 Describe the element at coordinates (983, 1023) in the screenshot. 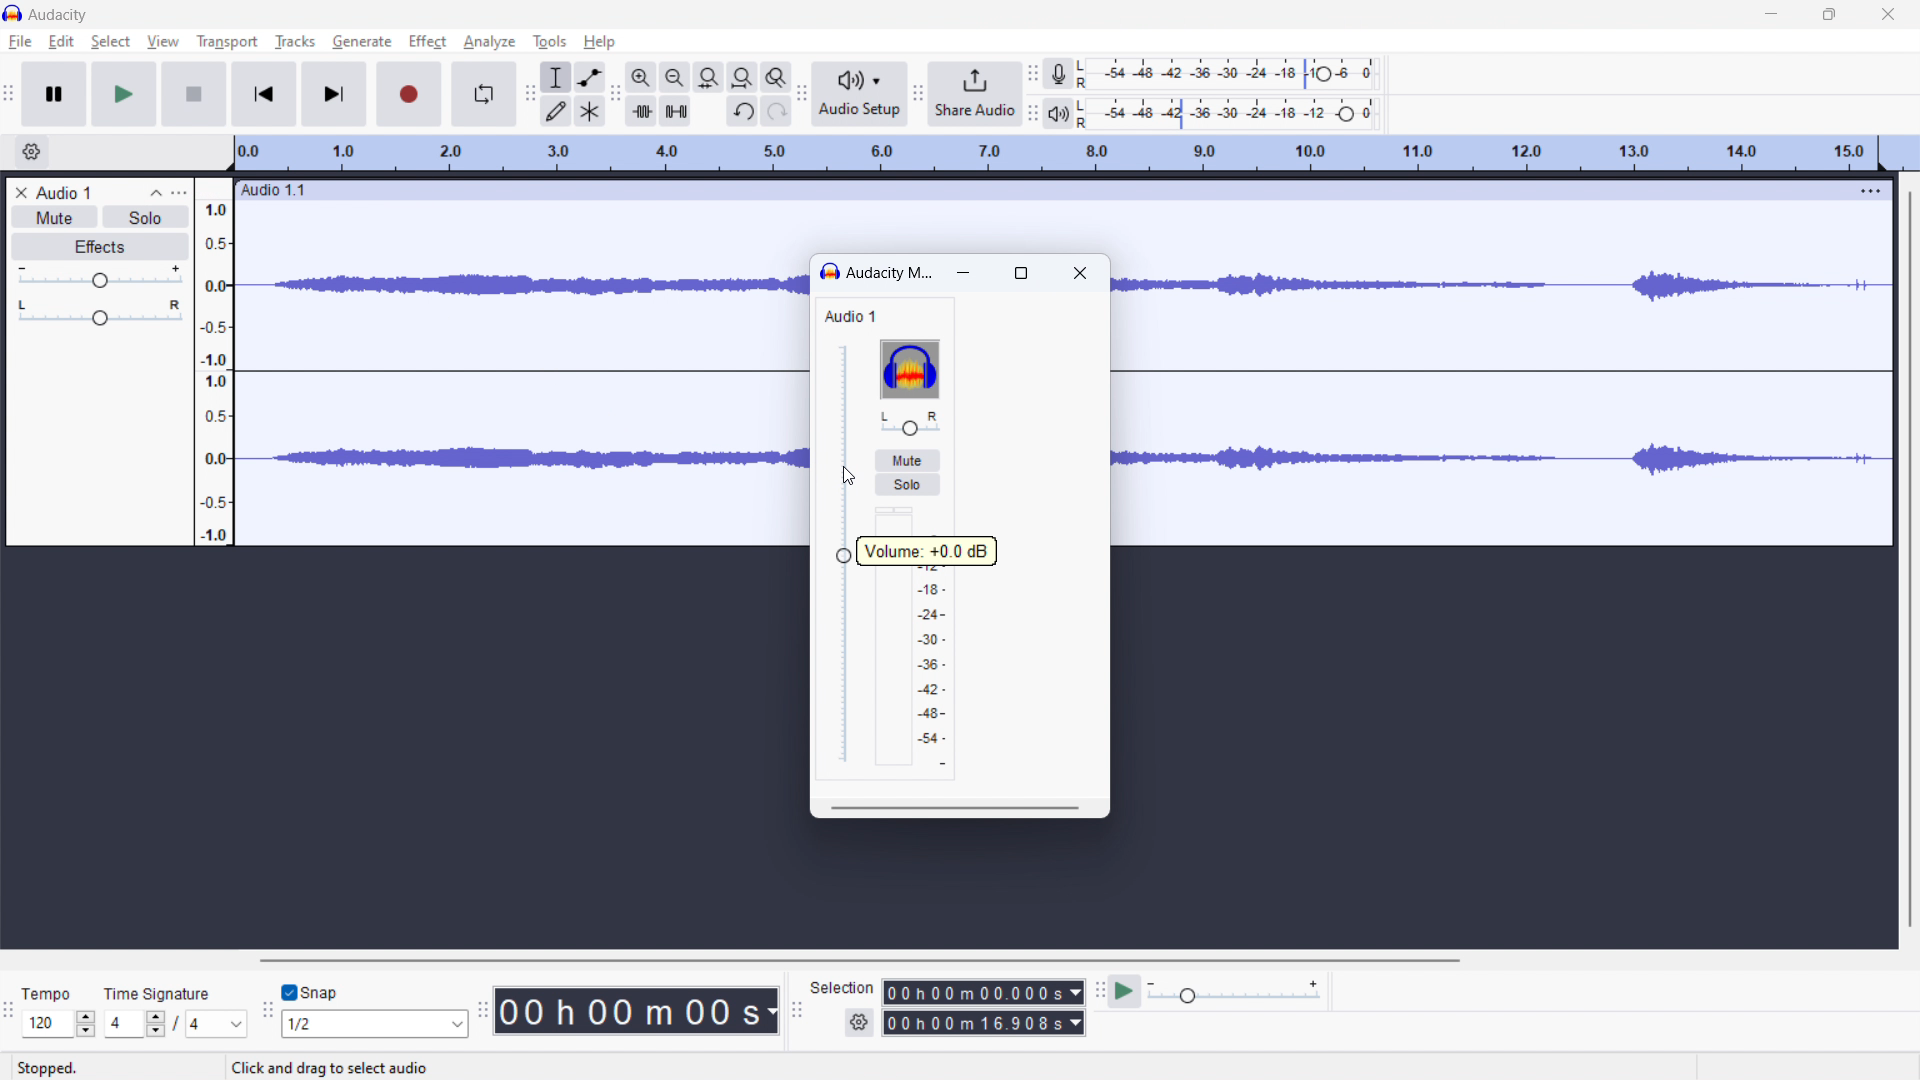

I see `end time` at that location.